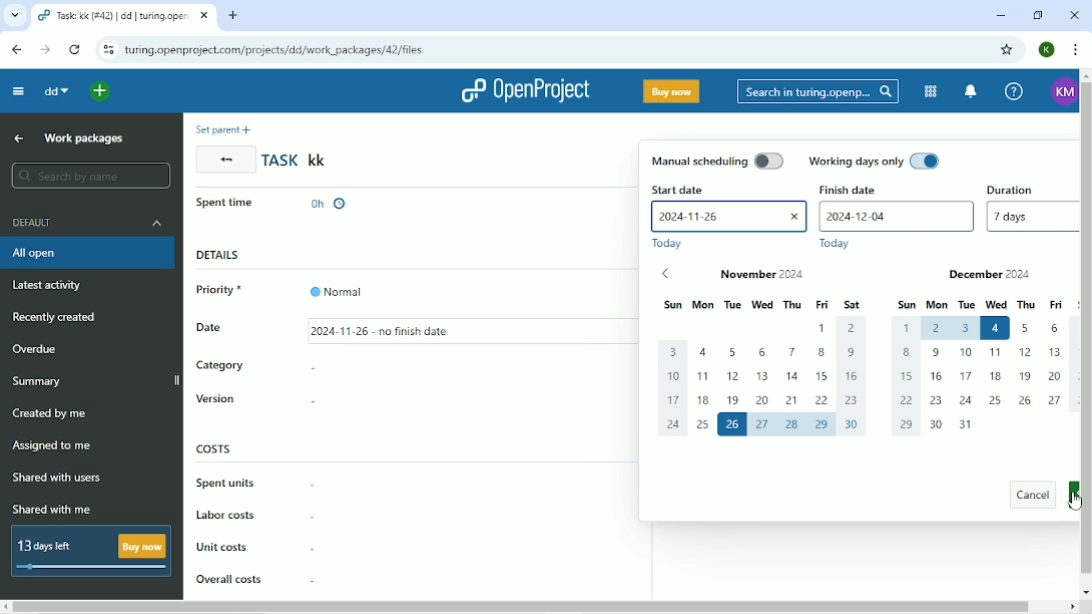 Image resolution: width=1092 pixels, height=614 pixels. What do you see at coordinates (1048, 49) in the screenshot?
I see `K` at bounding box center [1048, 49].